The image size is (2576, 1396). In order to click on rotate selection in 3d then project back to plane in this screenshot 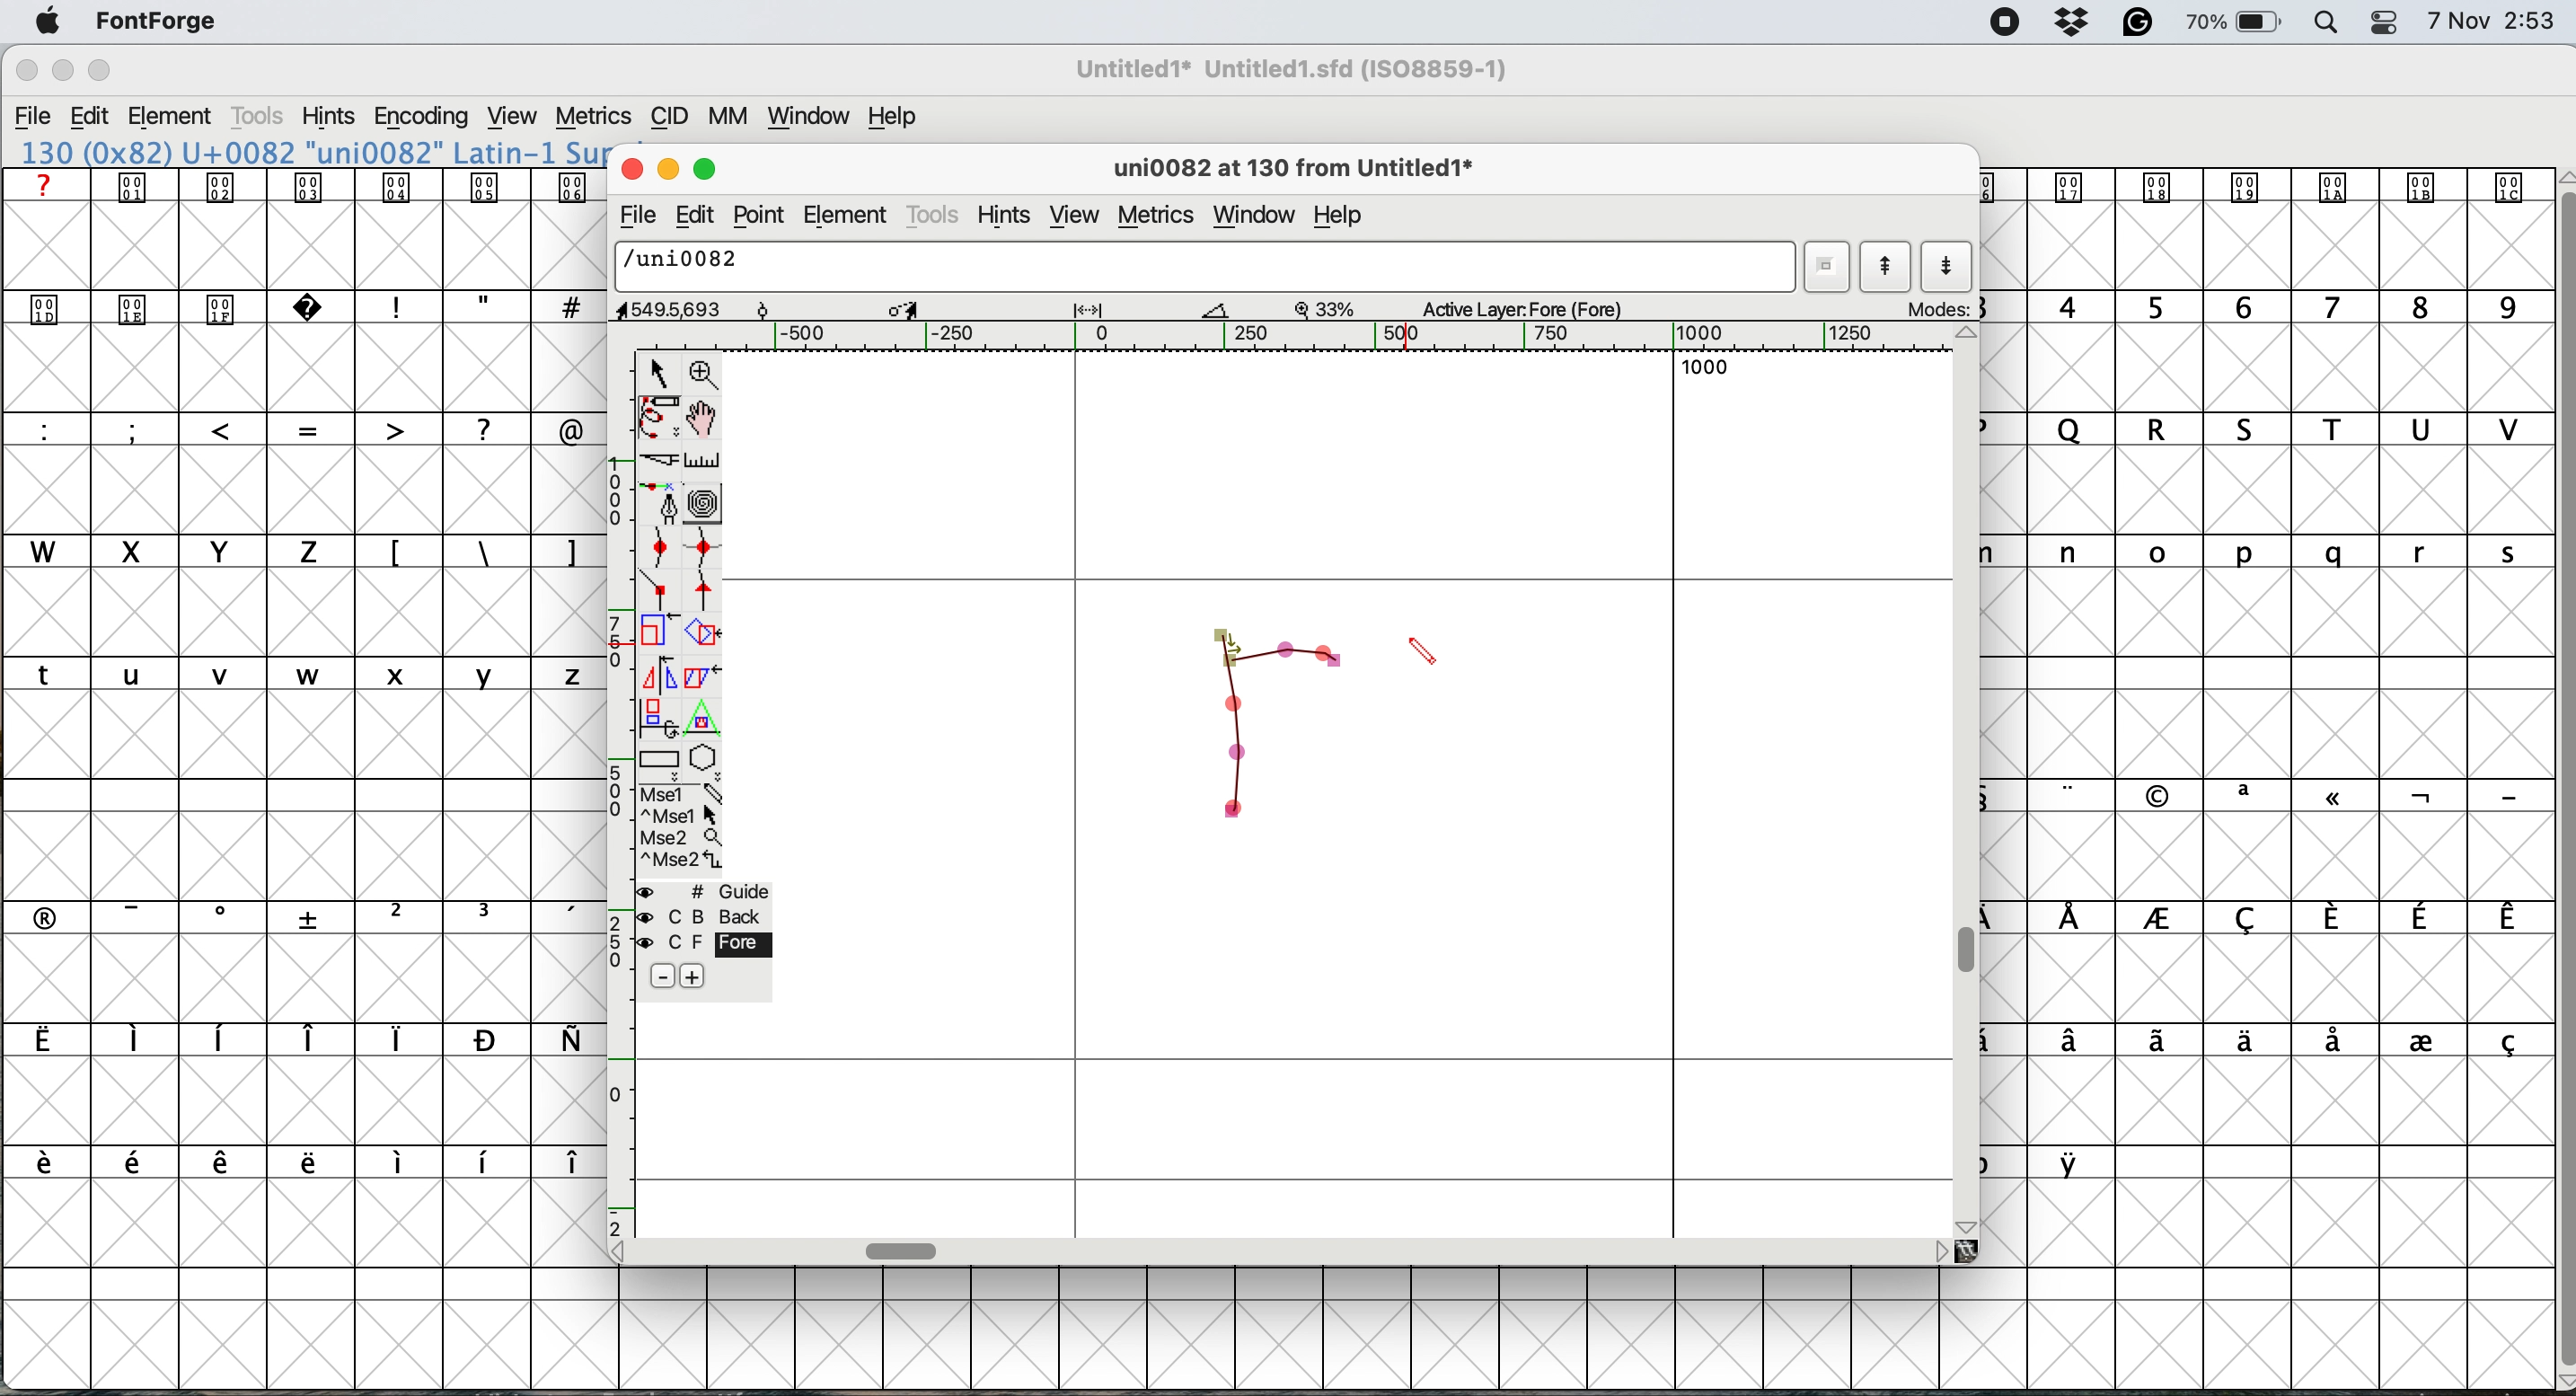, I will do `click(660, 719)`.